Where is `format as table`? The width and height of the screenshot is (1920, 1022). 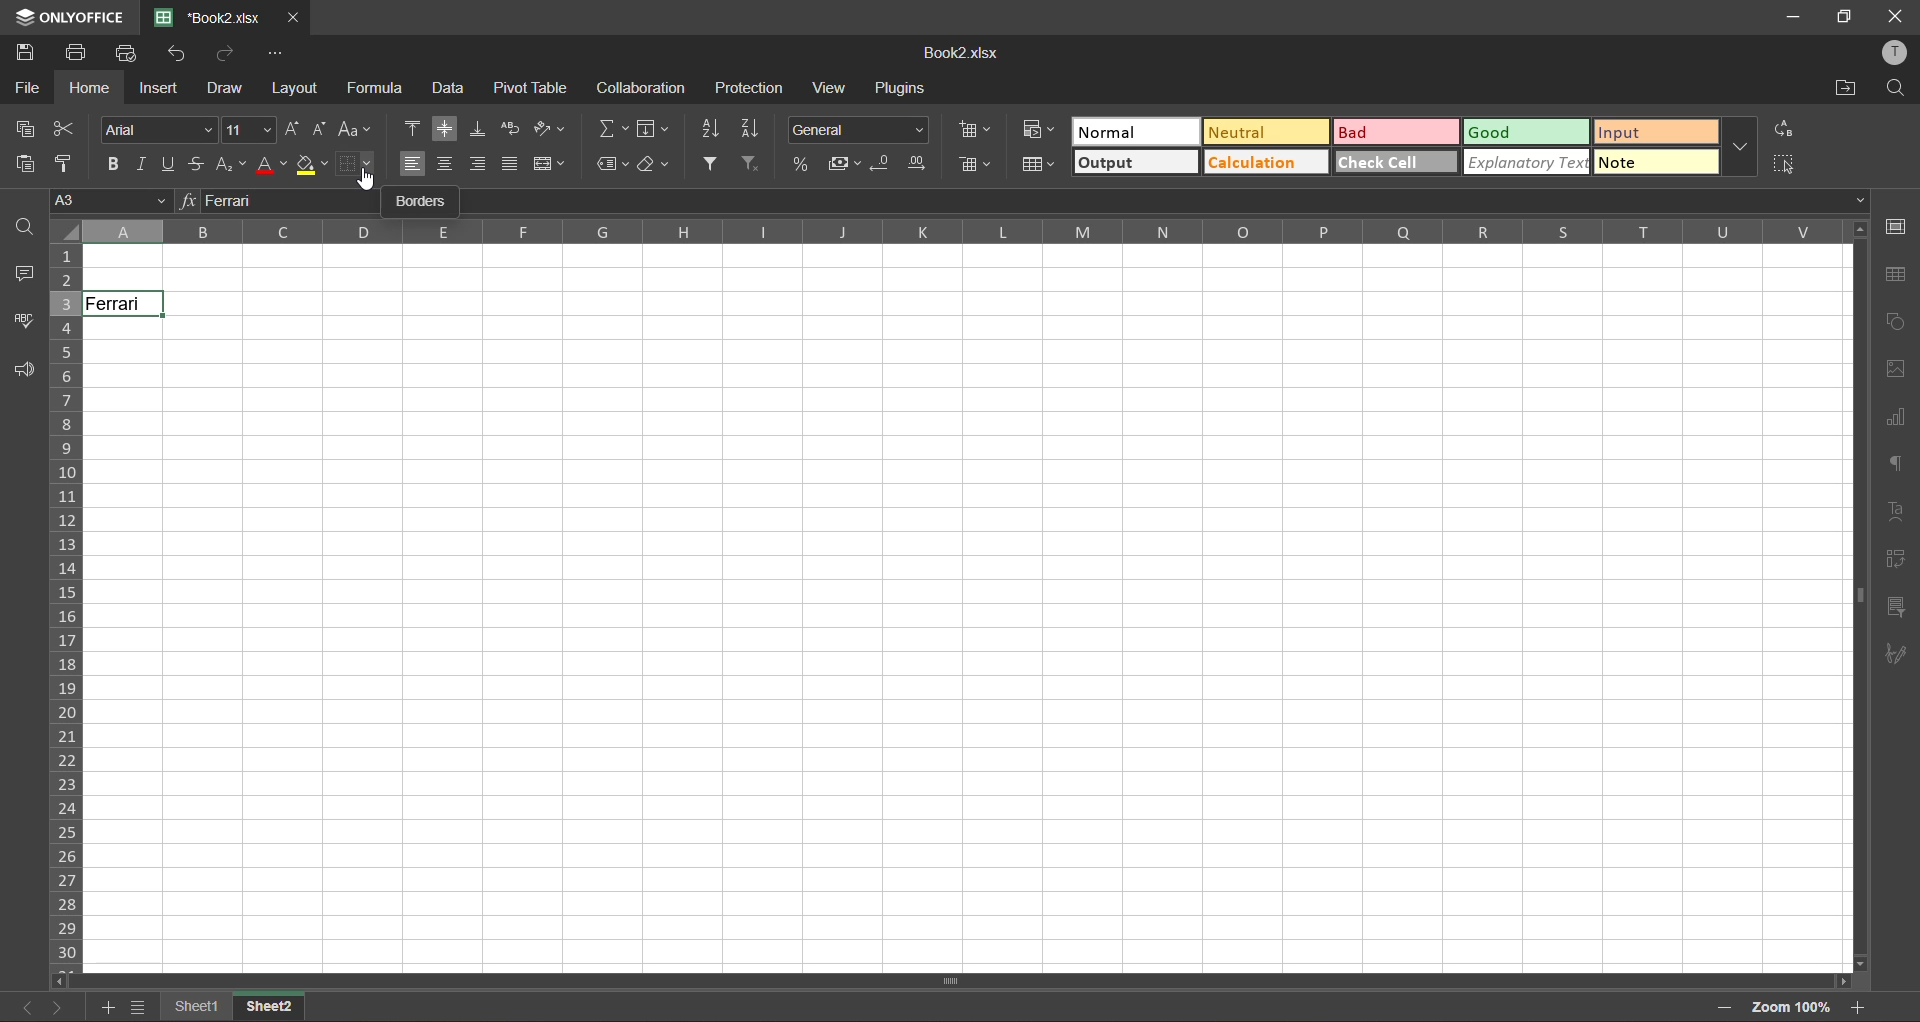
format as table is located at coordinates (1040, 166).